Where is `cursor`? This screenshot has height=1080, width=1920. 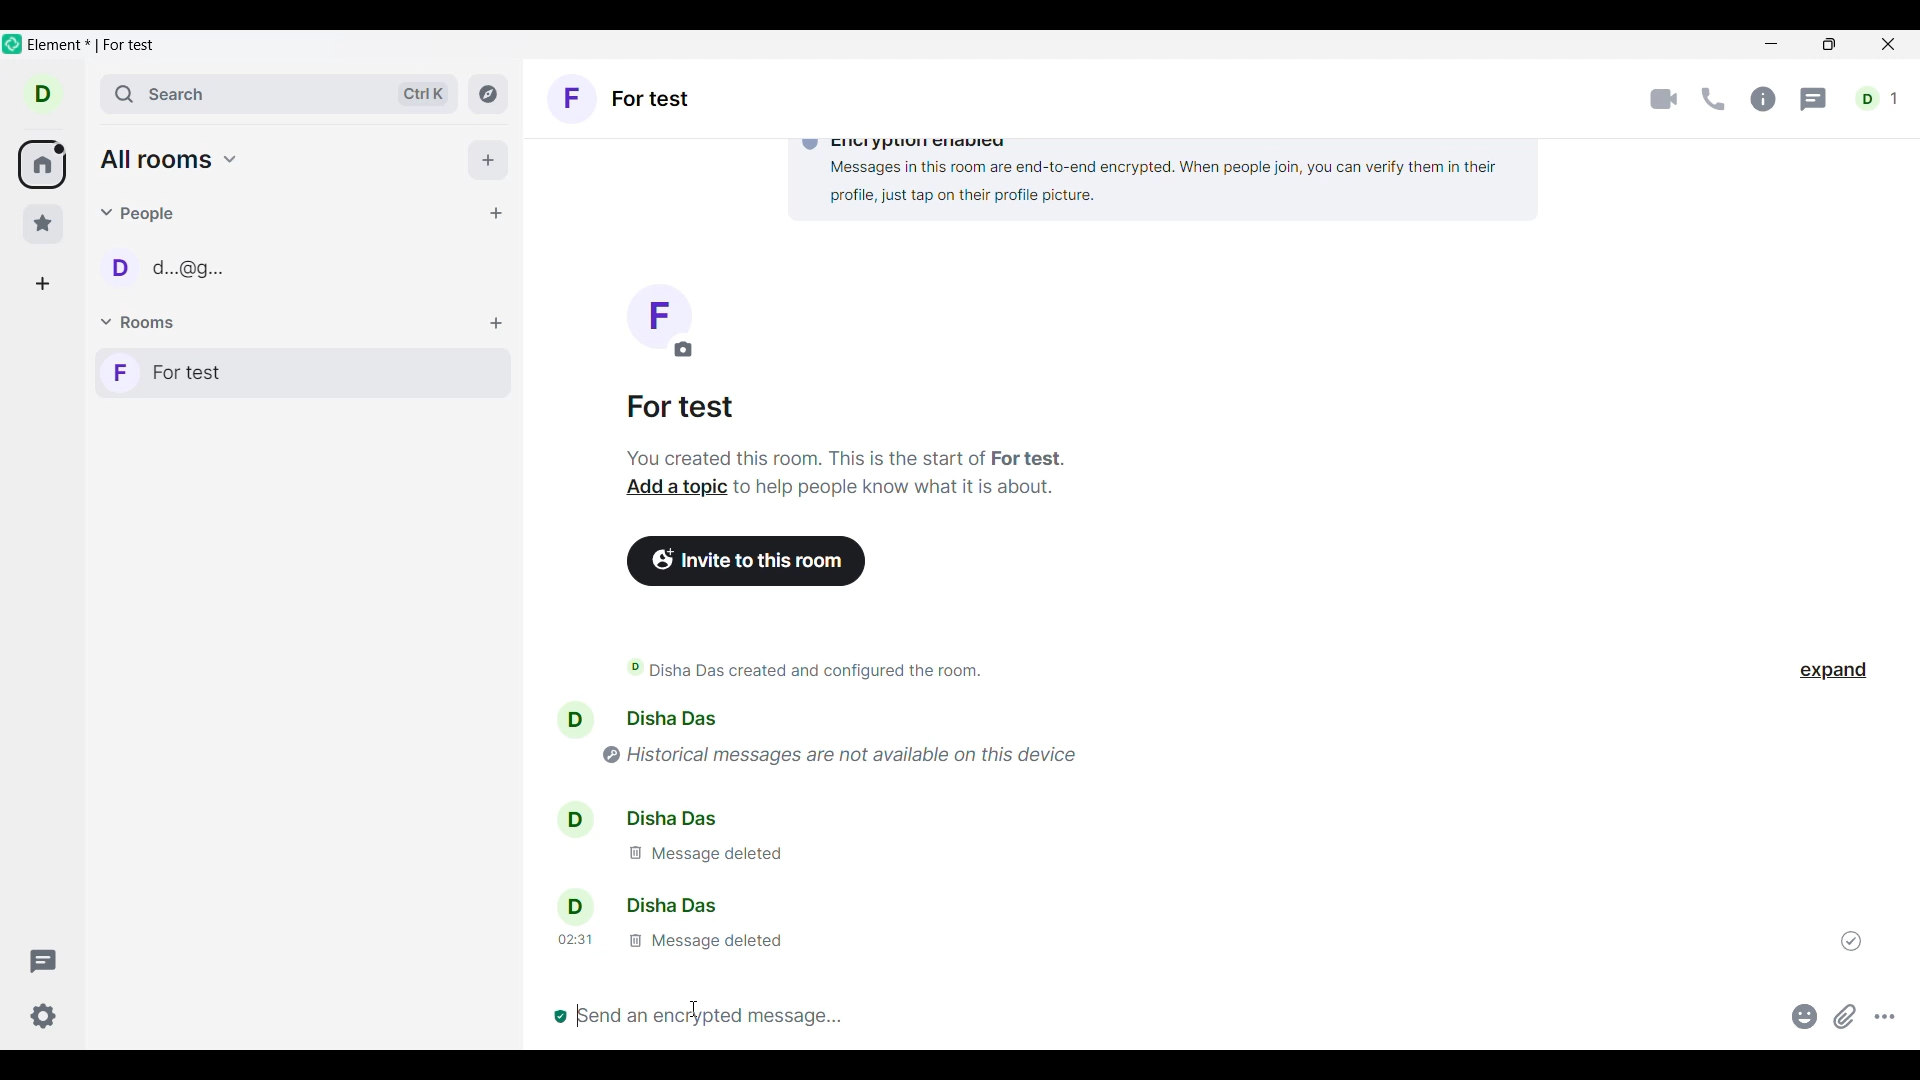
cursor is located at coordinates (694, 1006).